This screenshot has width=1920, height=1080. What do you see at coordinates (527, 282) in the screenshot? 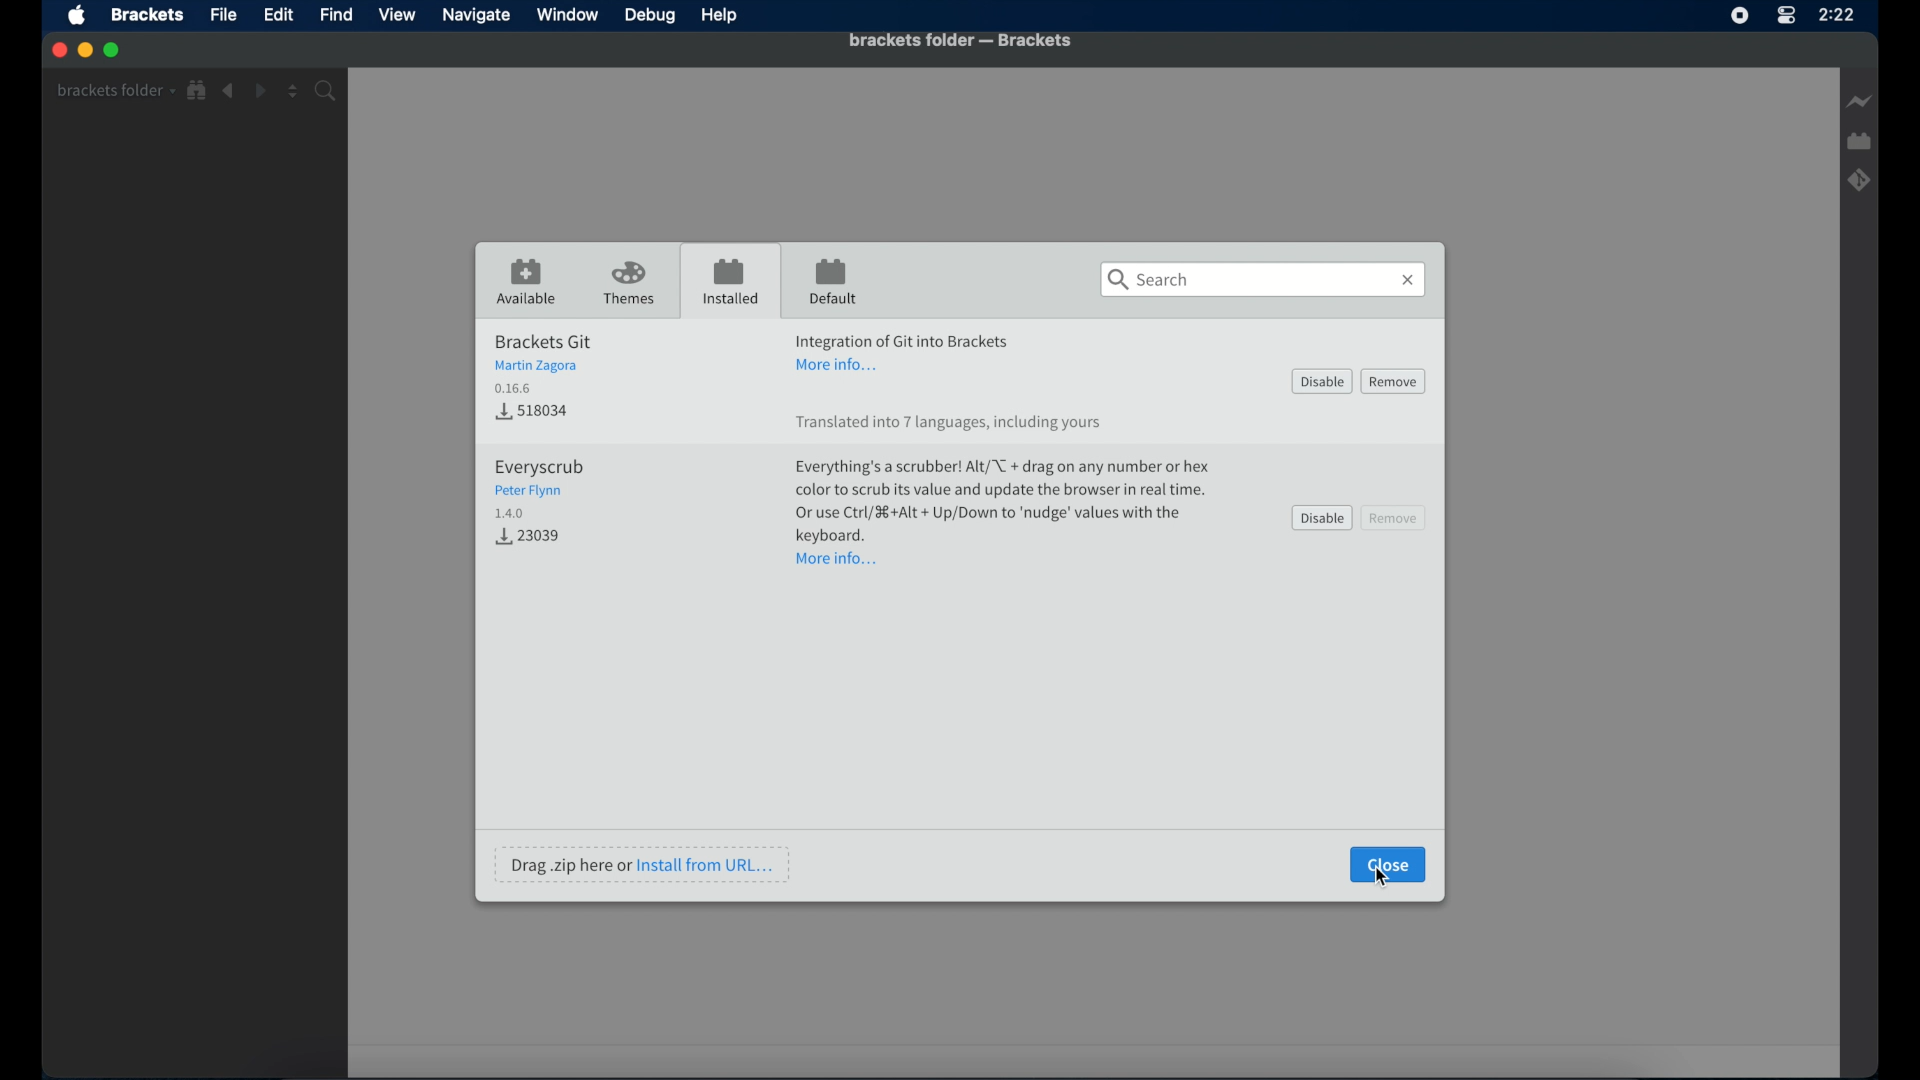
I see `available` at bounding box center [527, 282].